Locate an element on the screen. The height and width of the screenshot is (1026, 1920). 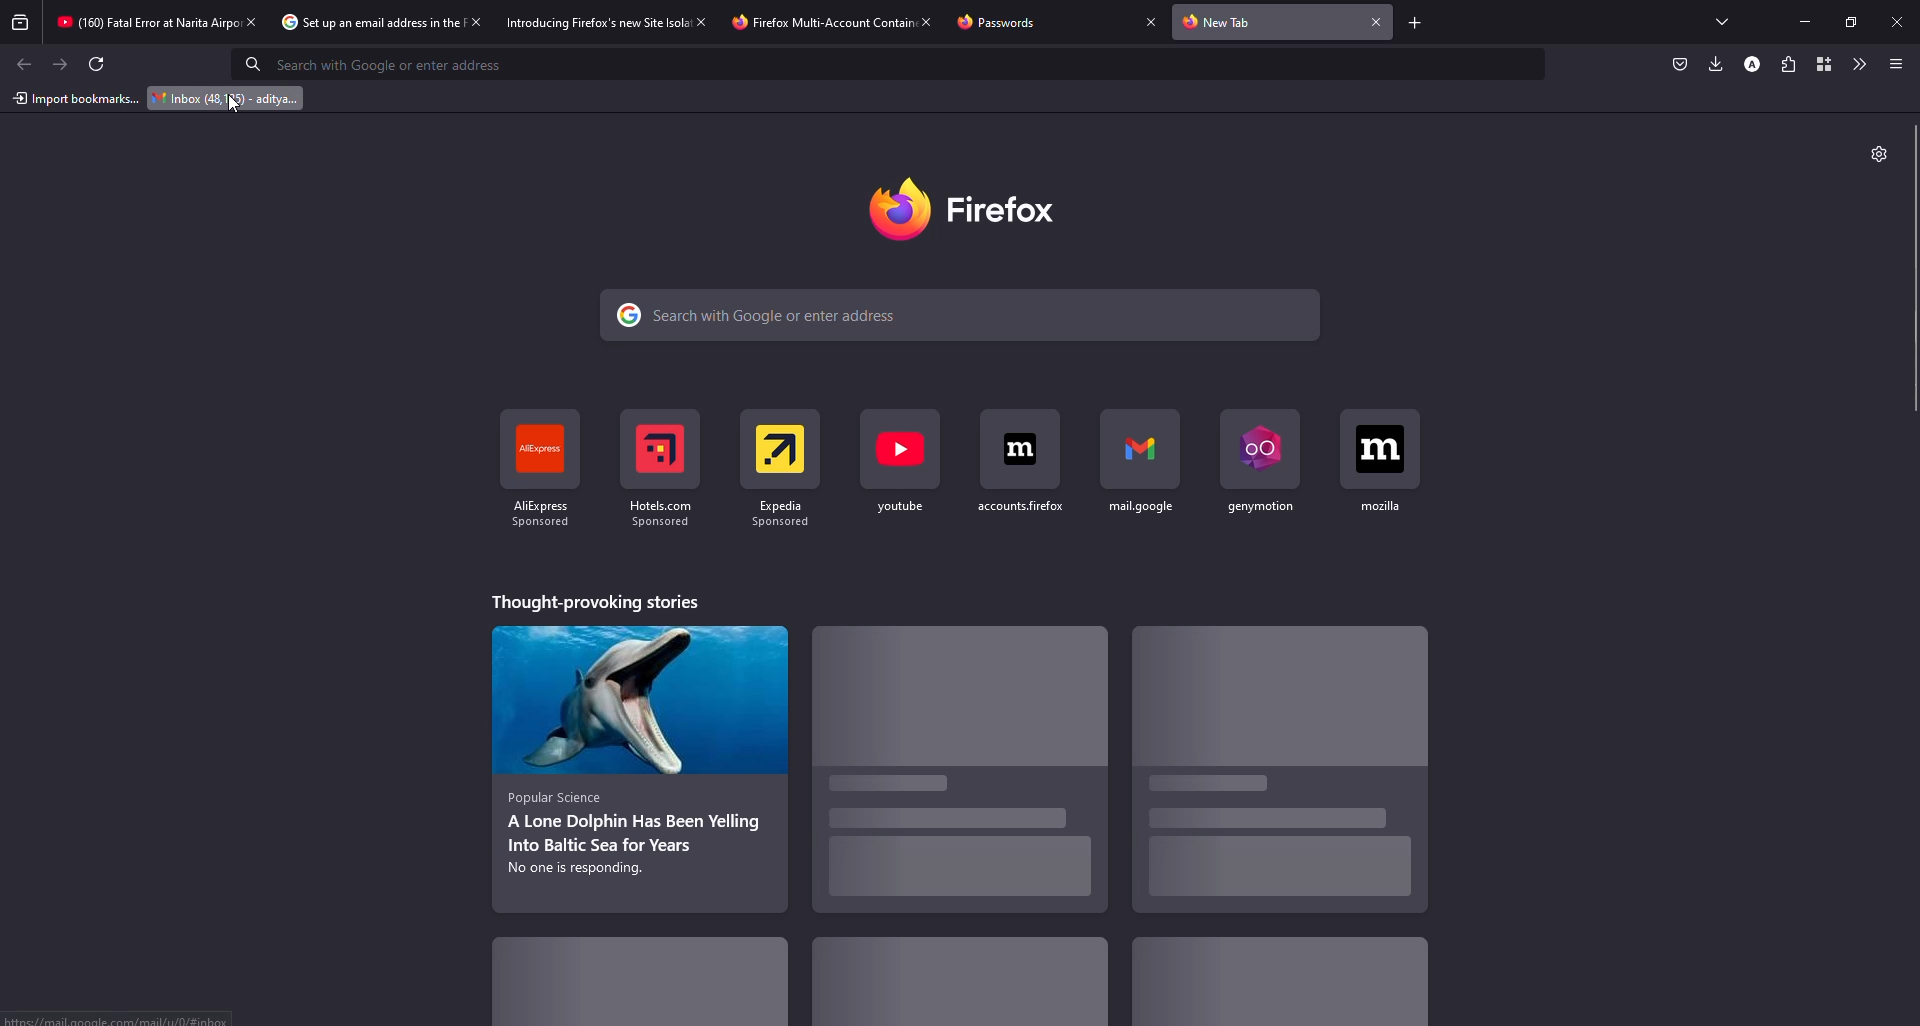
close is located at coordinates (1900, 20).